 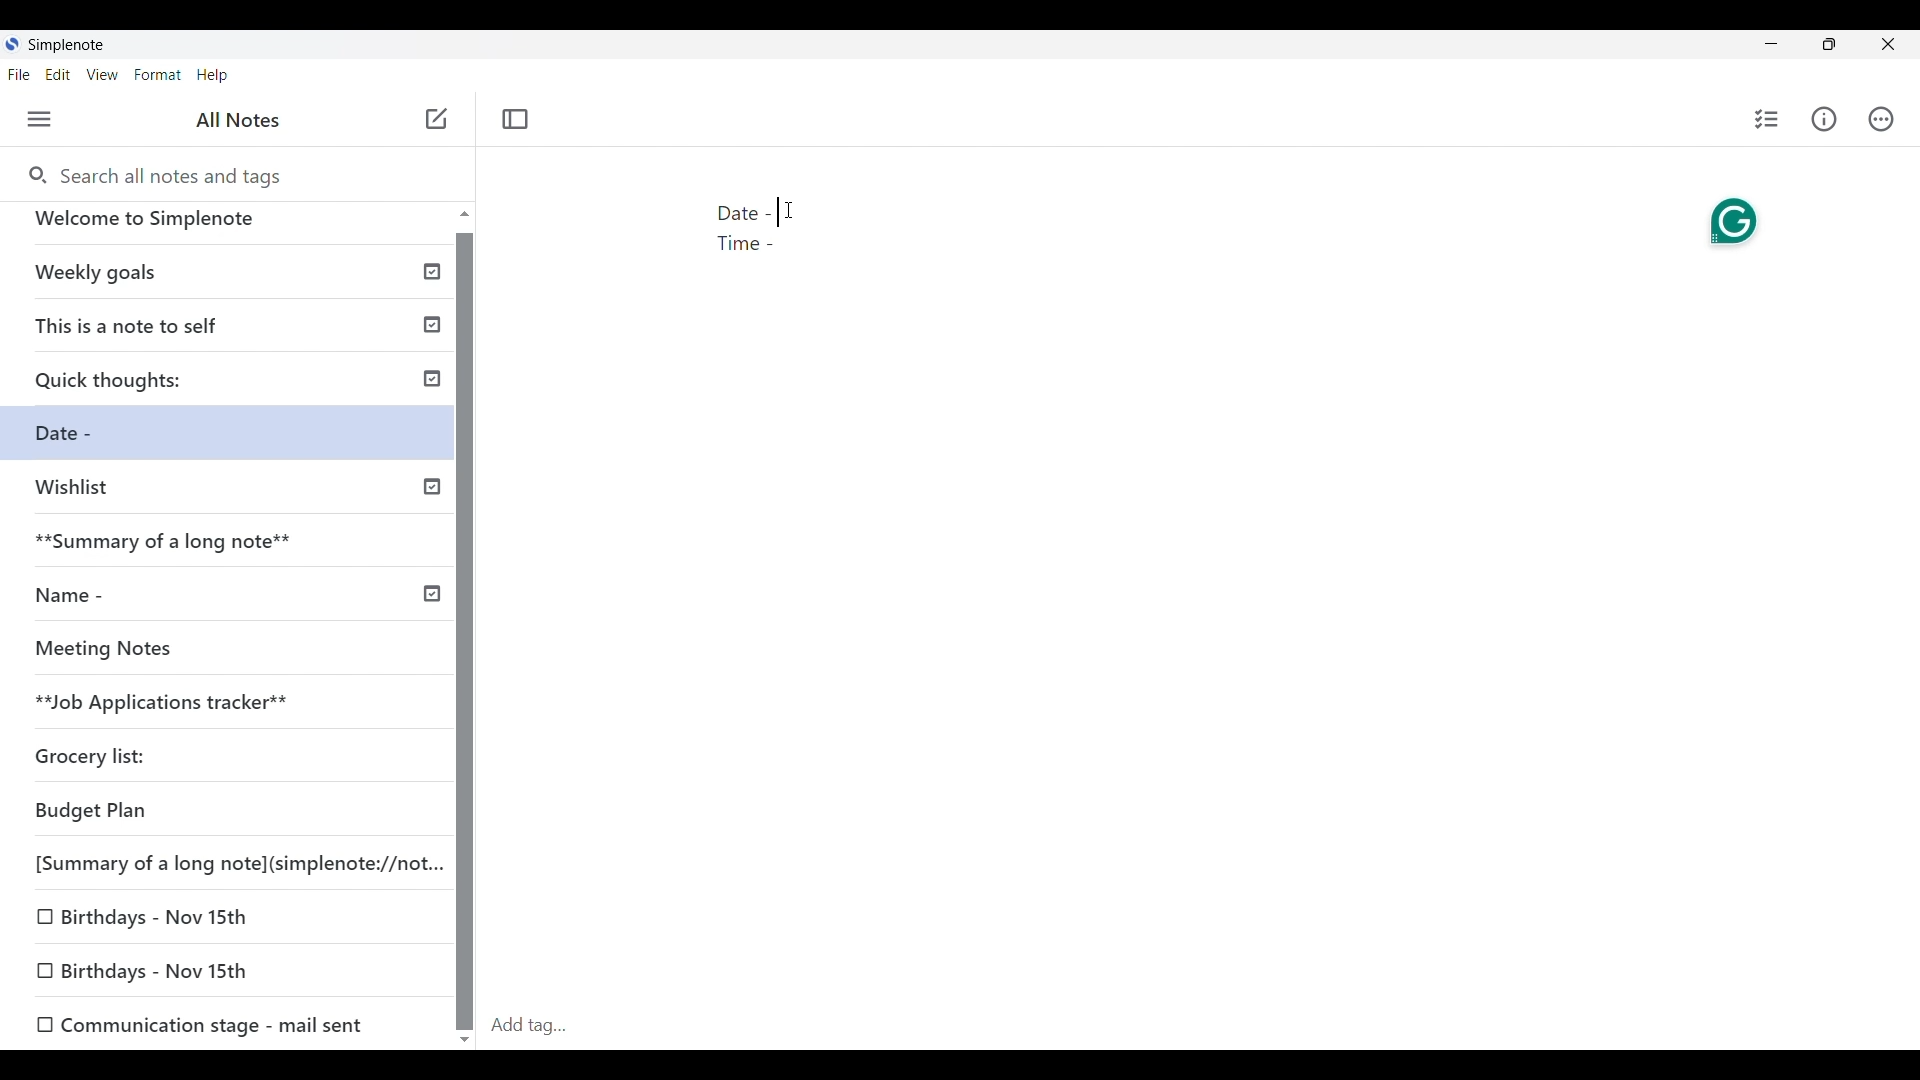 I want to click on Welcome note from software, current highlighted note, so click(x=228, y=227).